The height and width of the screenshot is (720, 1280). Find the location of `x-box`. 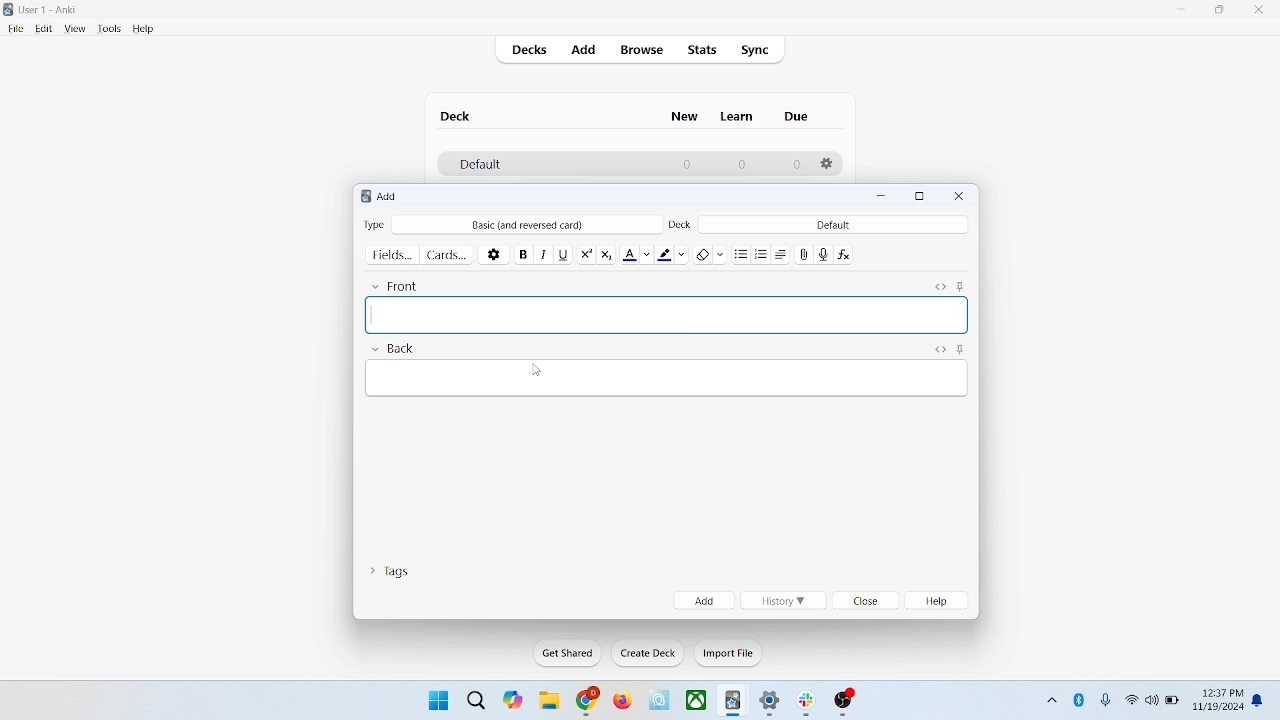

x-box is located at coordinates (697, 700).